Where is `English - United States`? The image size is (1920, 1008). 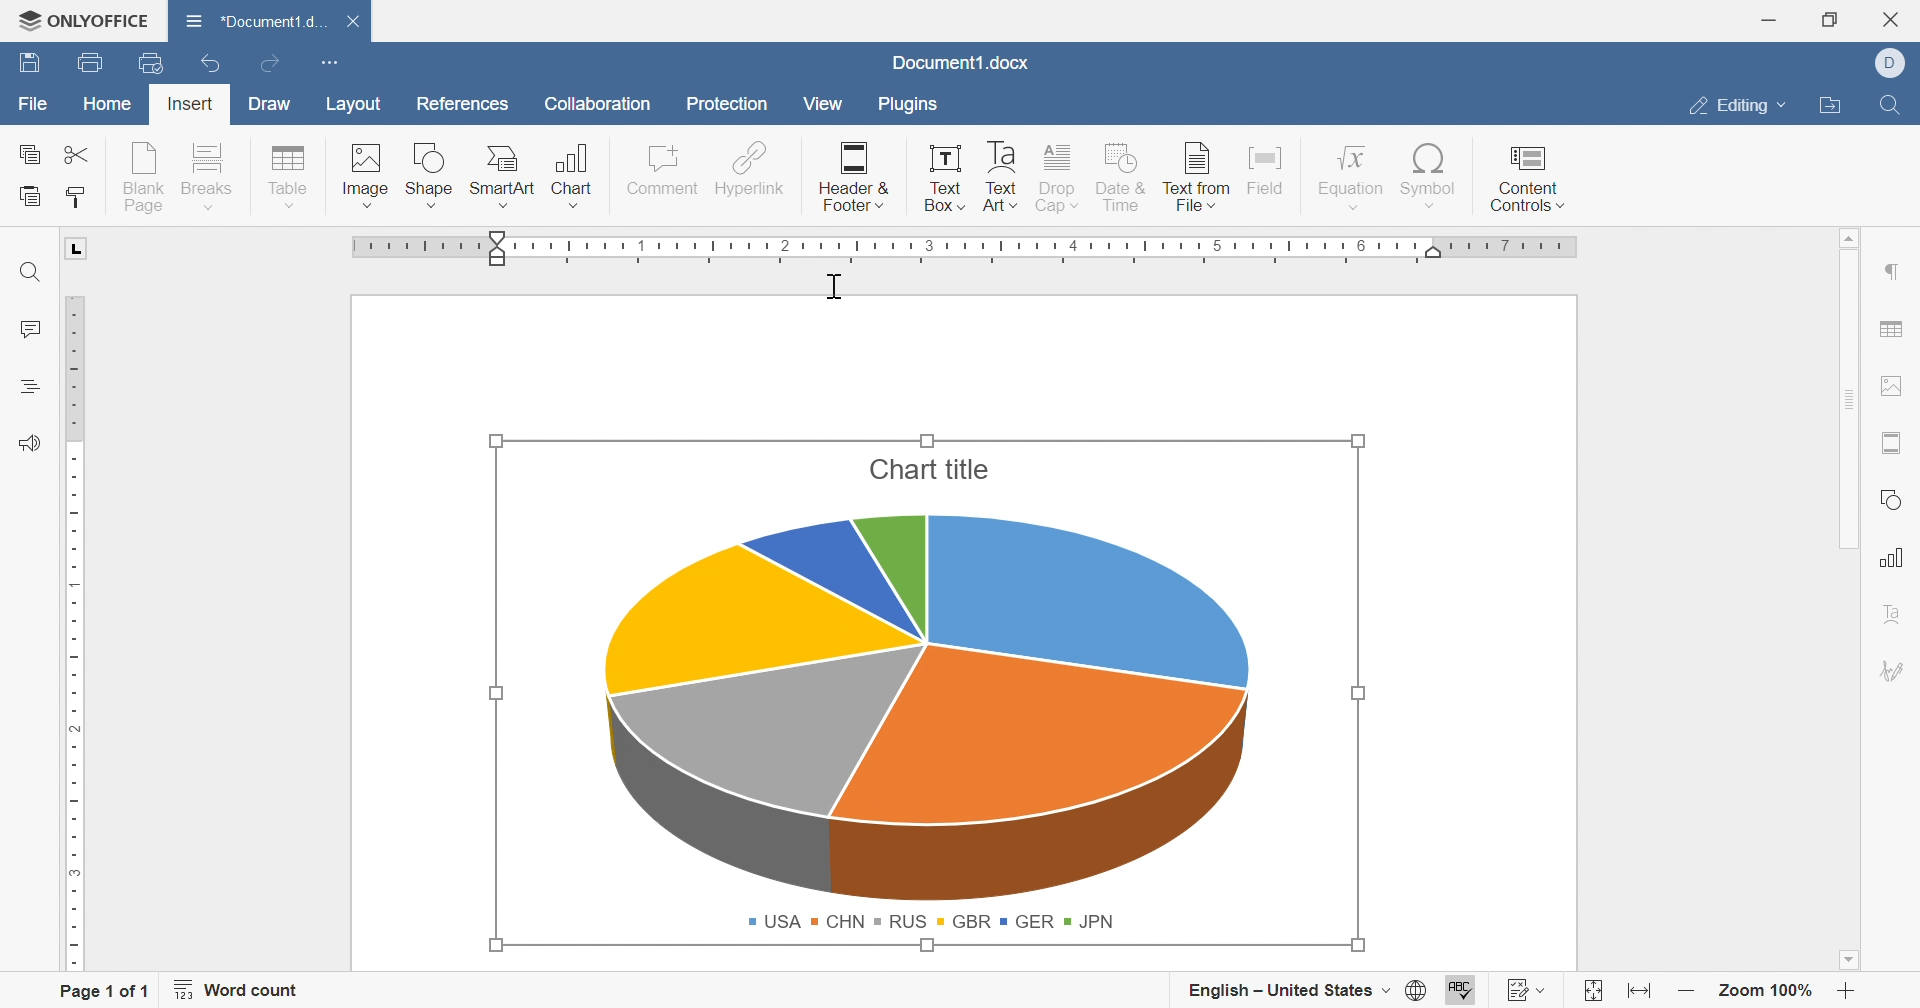 English - United States is located at coordinates (1271, 986).